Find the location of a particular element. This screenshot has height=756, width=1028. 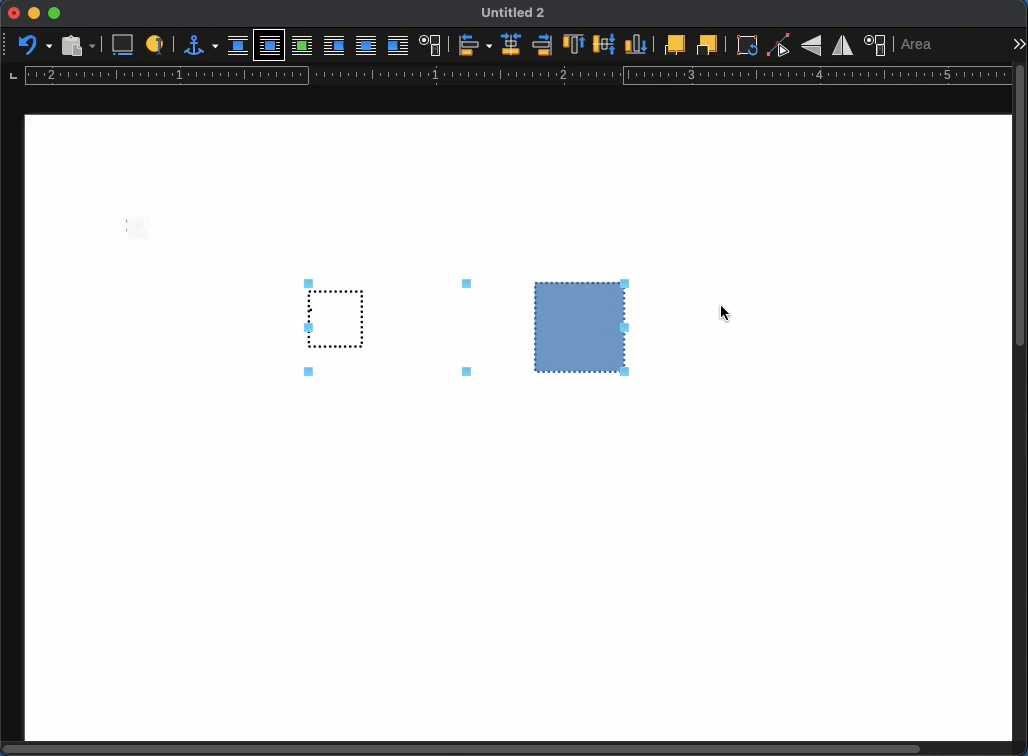

flip vertically is located at coordinates (811, 46).